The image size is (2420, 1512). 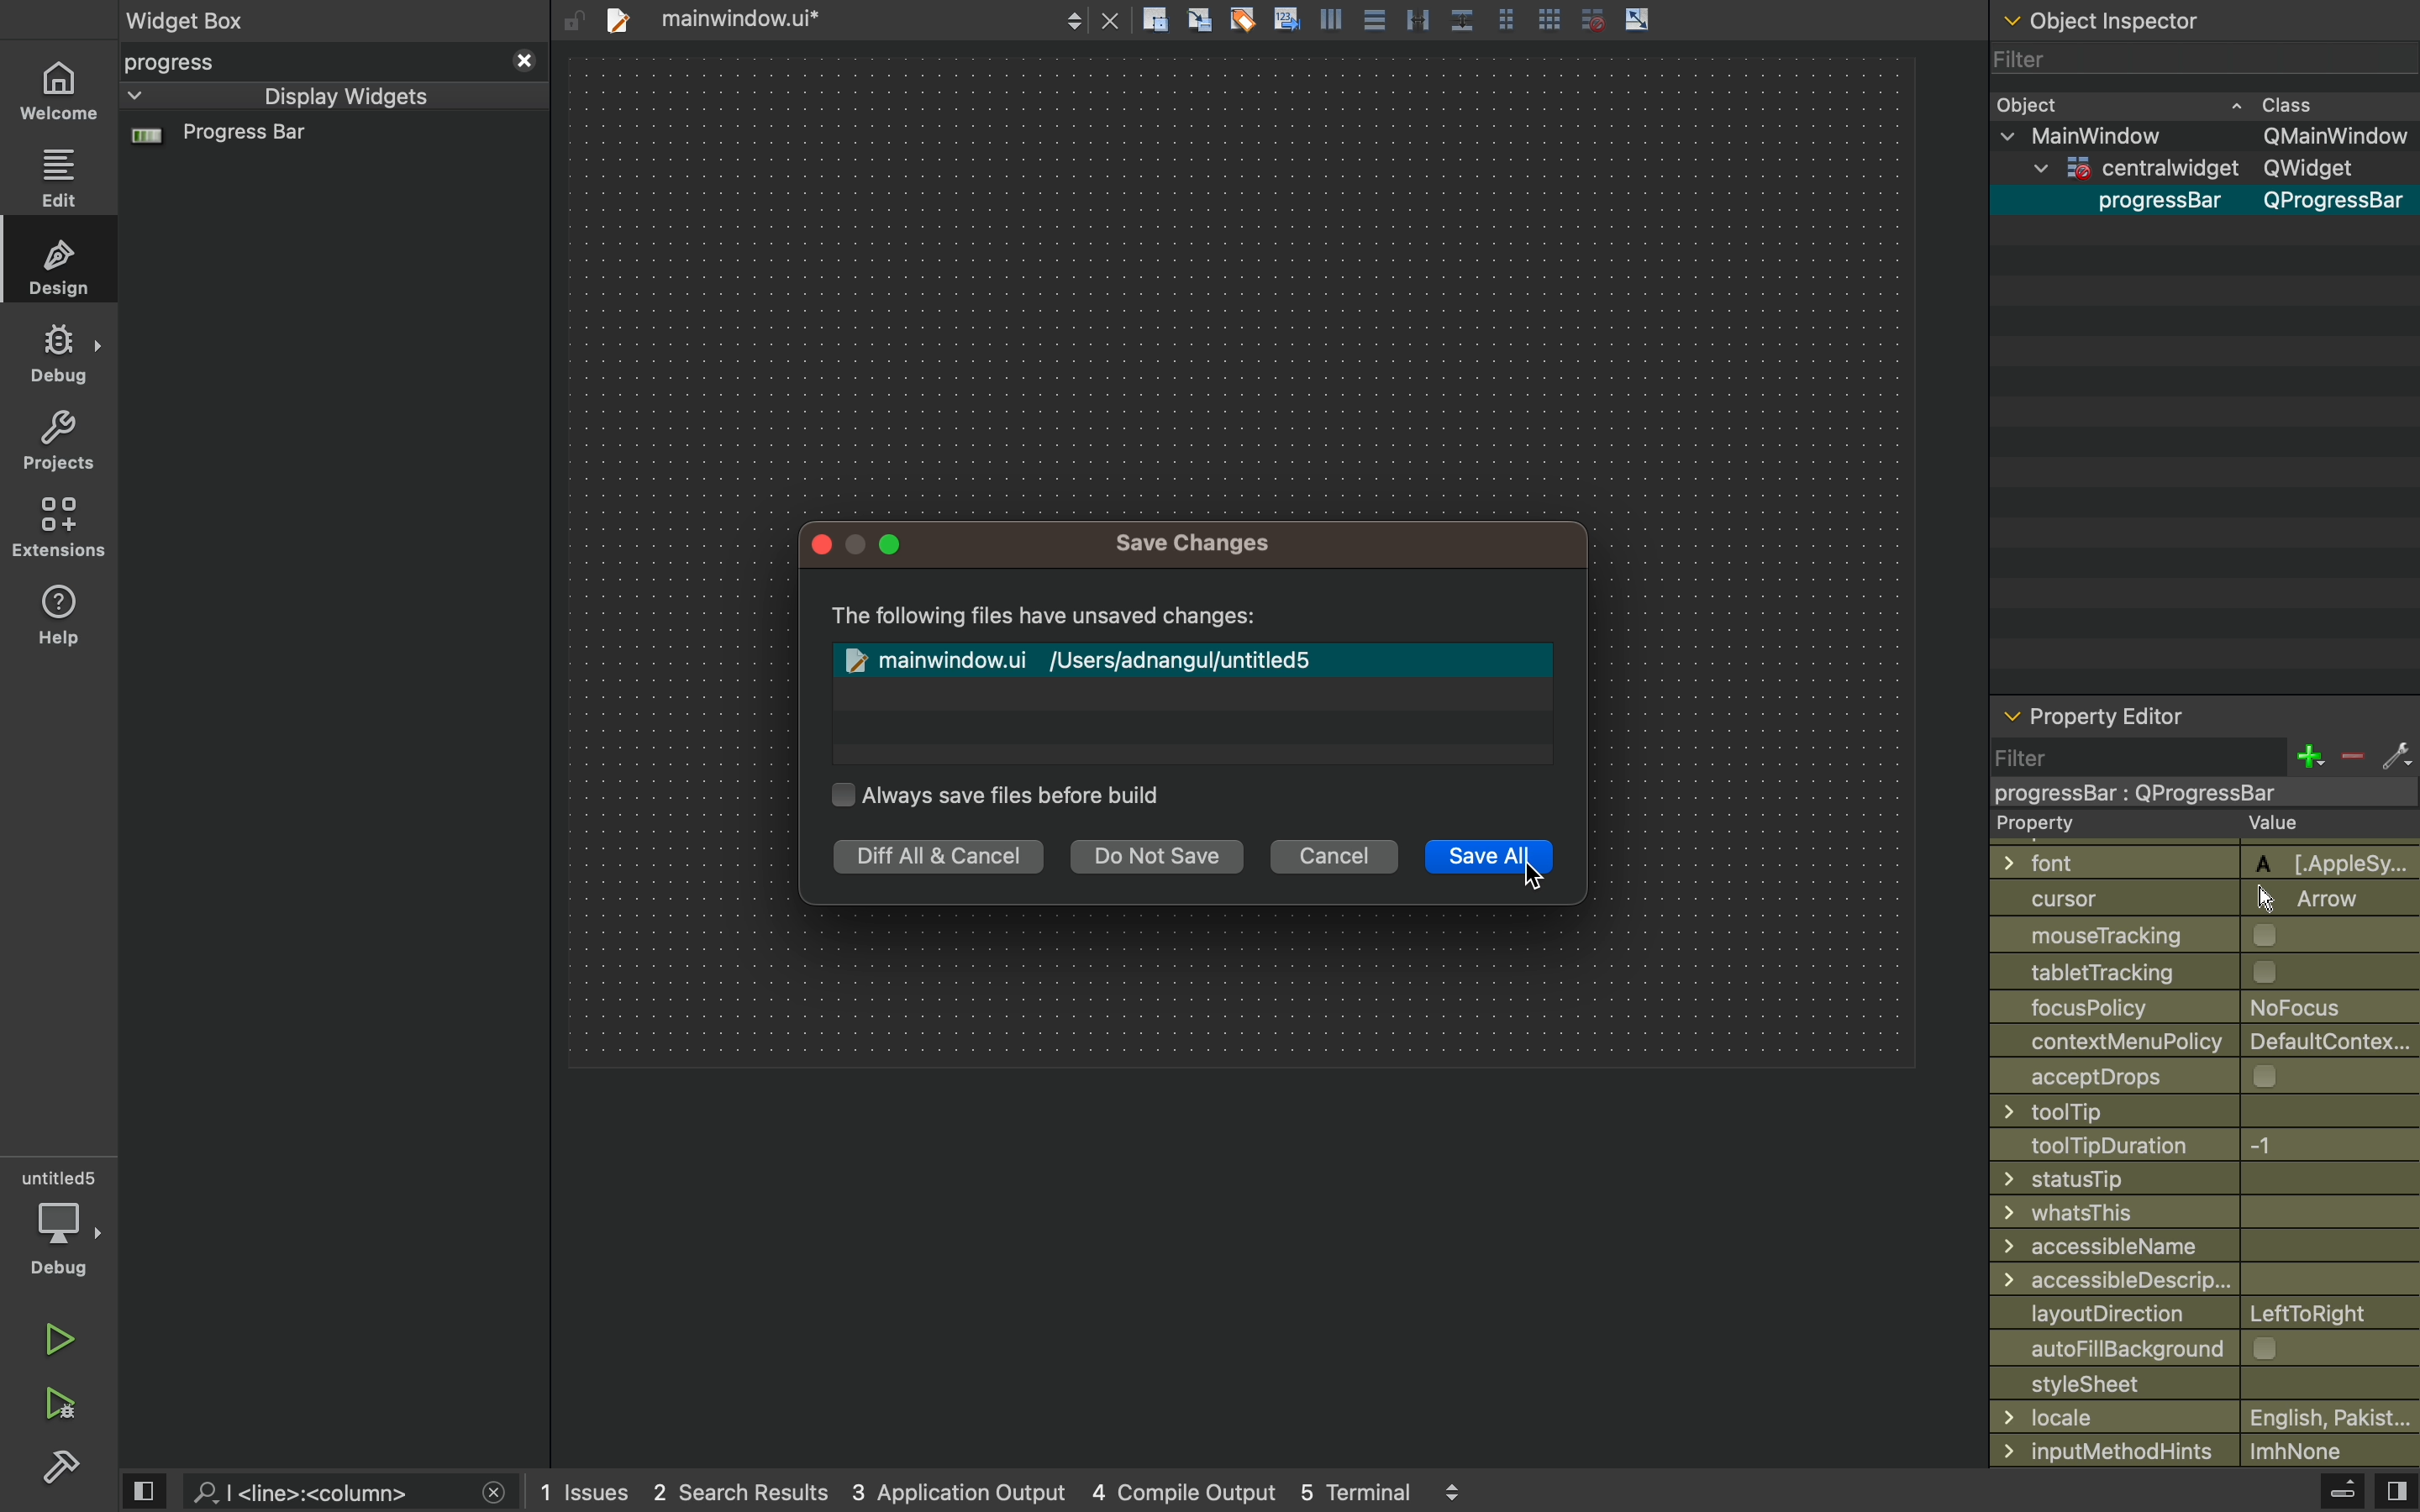 I want to click on close, so click(x=823, y=548).